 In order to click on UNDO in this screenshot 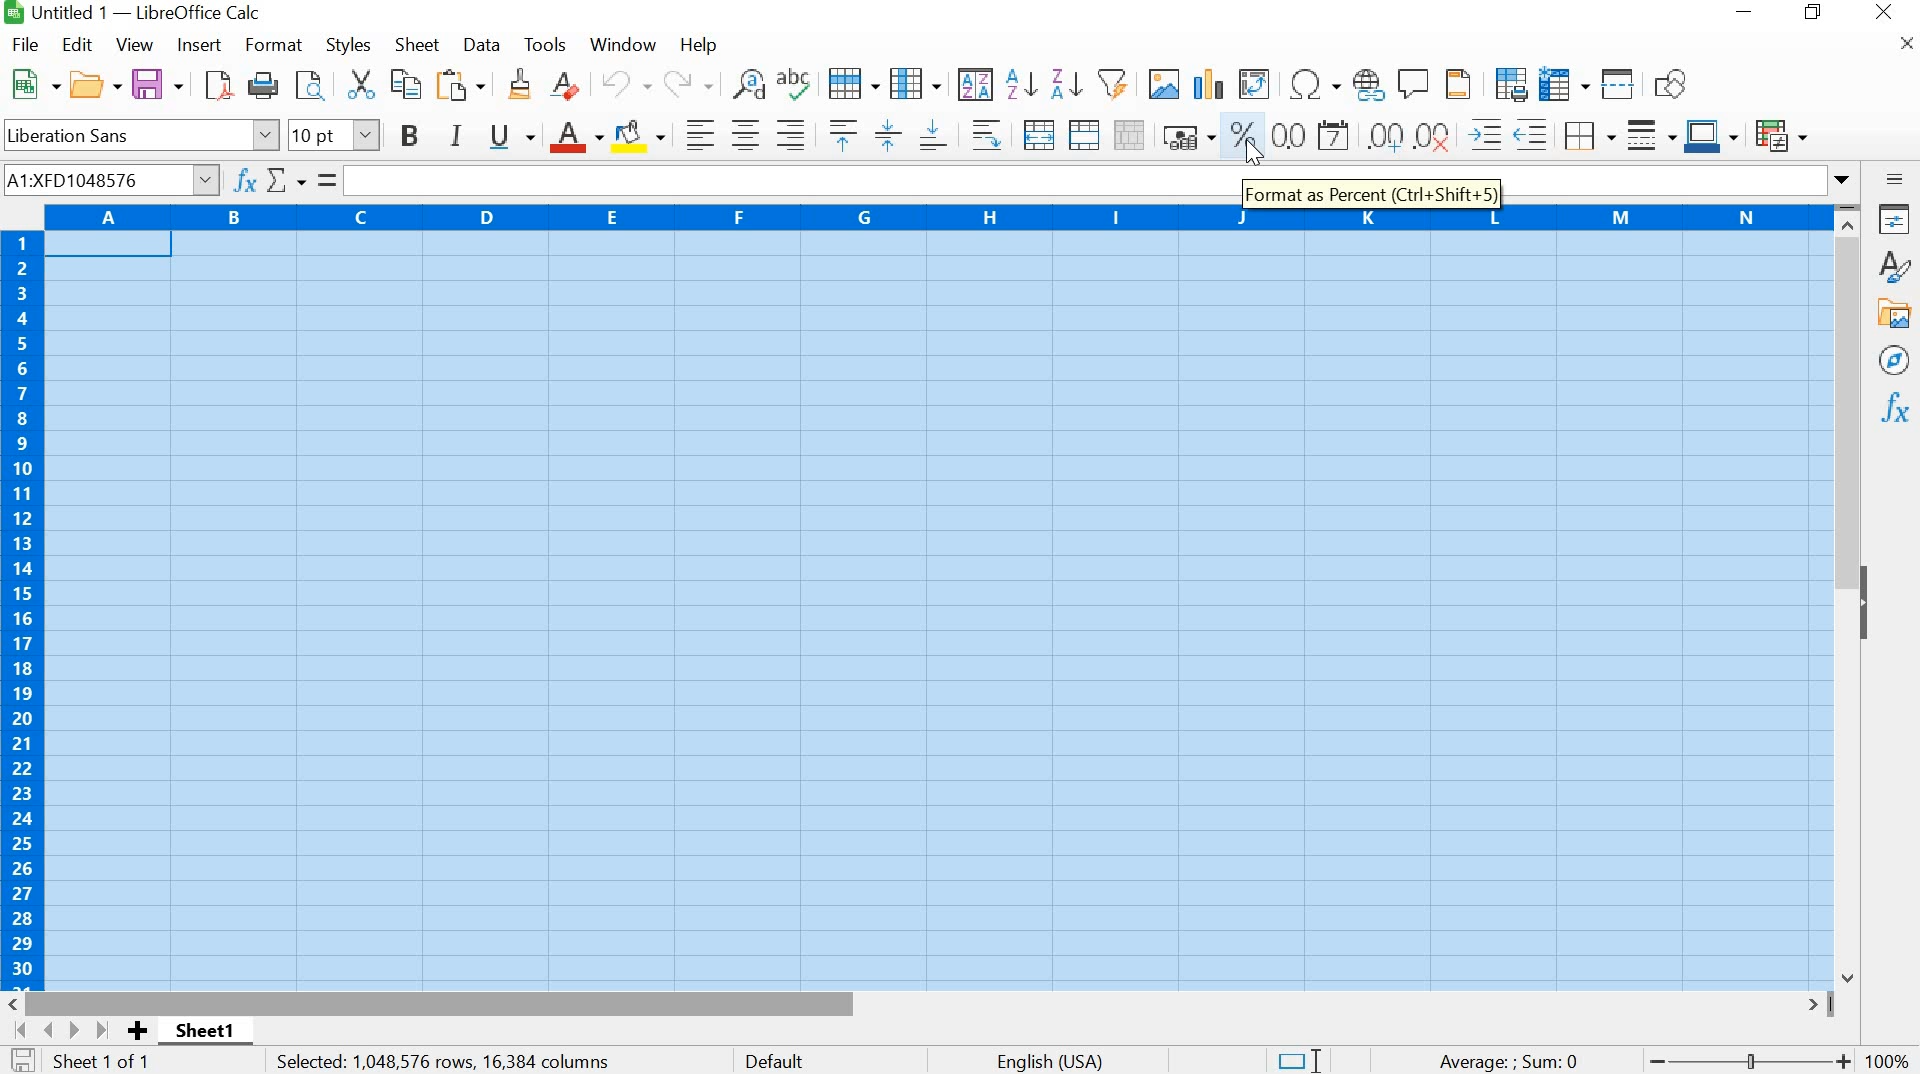, I will do `click(624, 84)`.